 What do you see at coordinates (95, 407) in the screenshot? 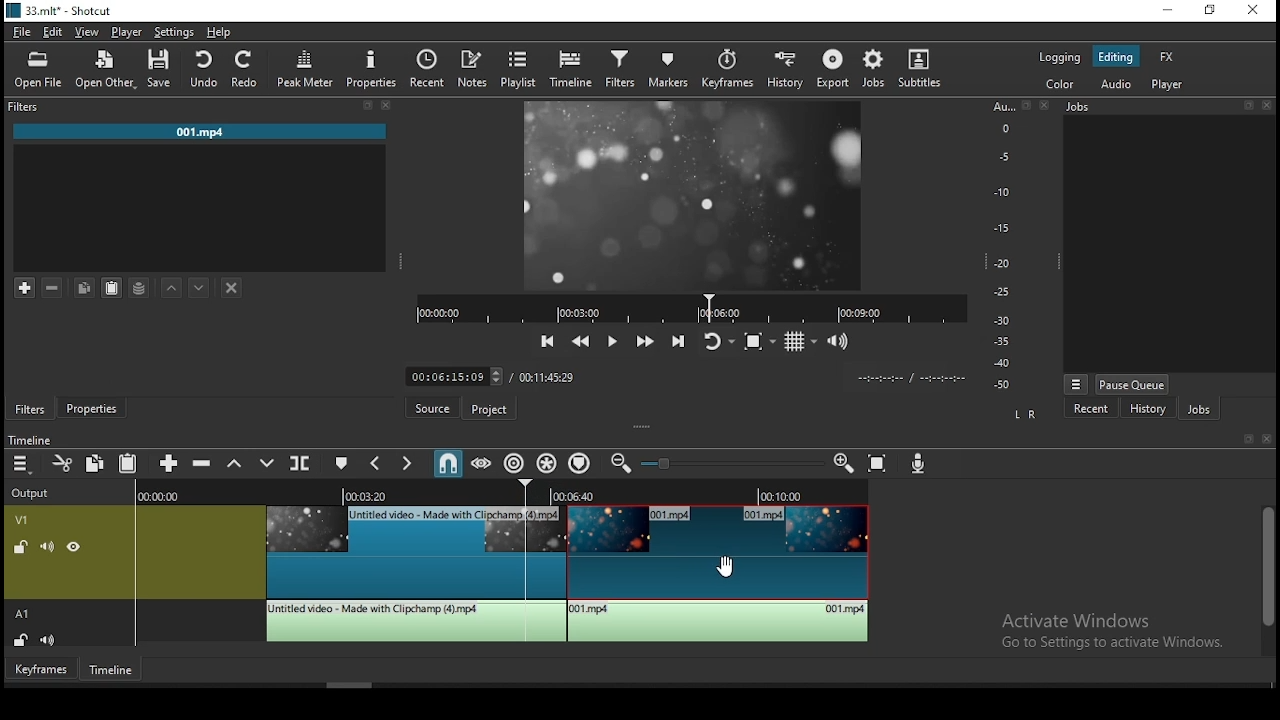
I see `properties` at bounding box center [95, 407].